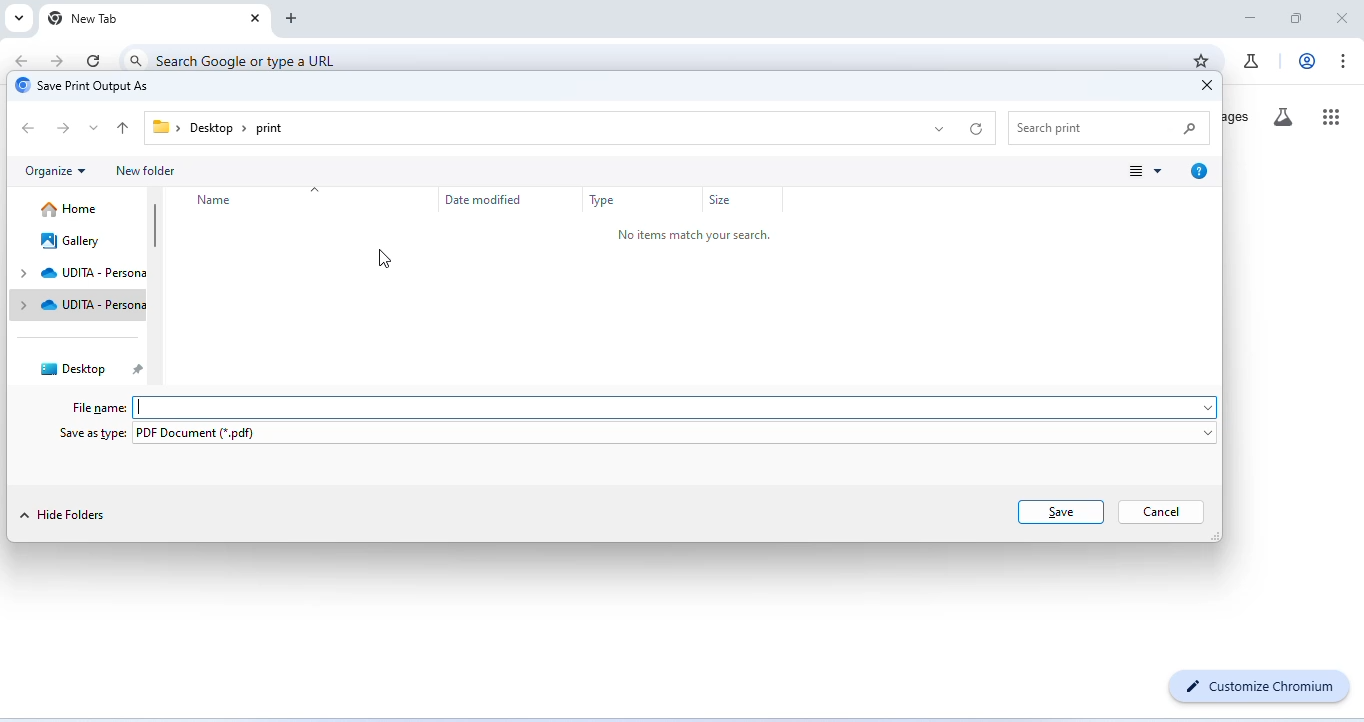  Describe the element at coordinates (1215, 536) in the screenshot. I see `Change dimension of window` at that location.